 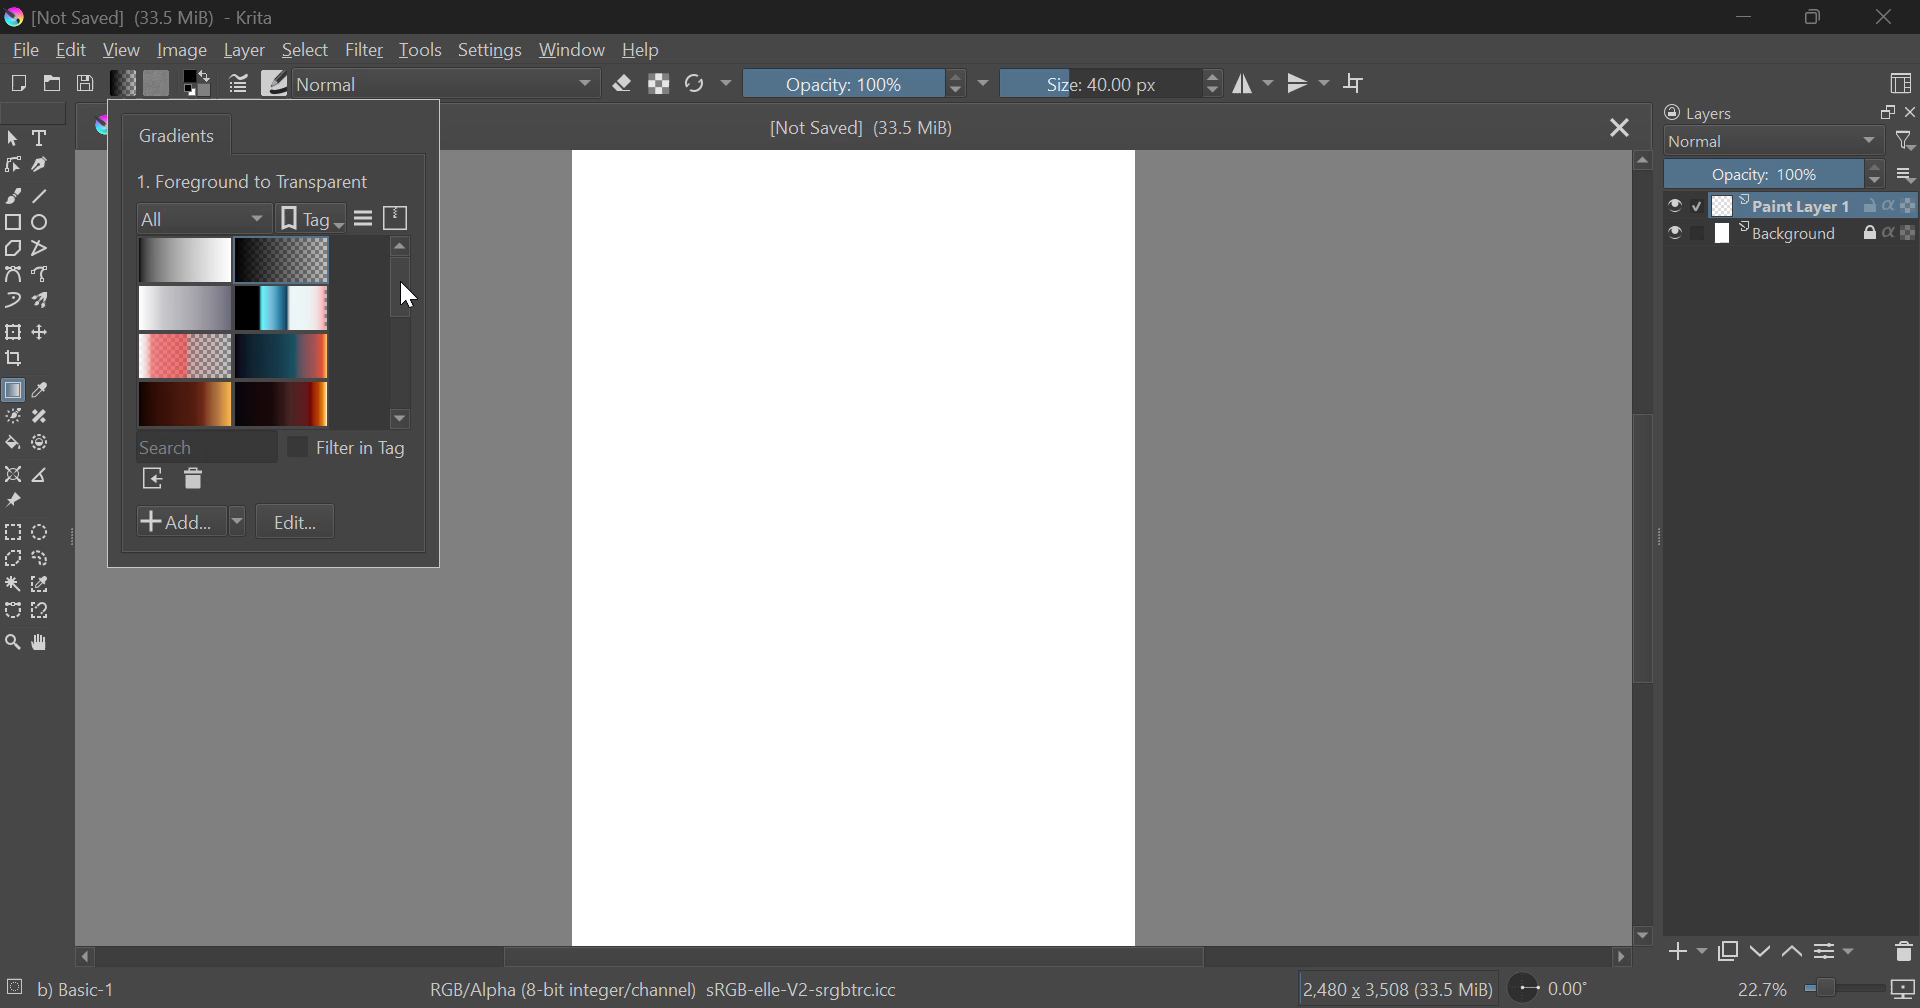 What do you see at coordinates (122, 50) in the screenshot?
I see `View` at bounding box center [122, 50].